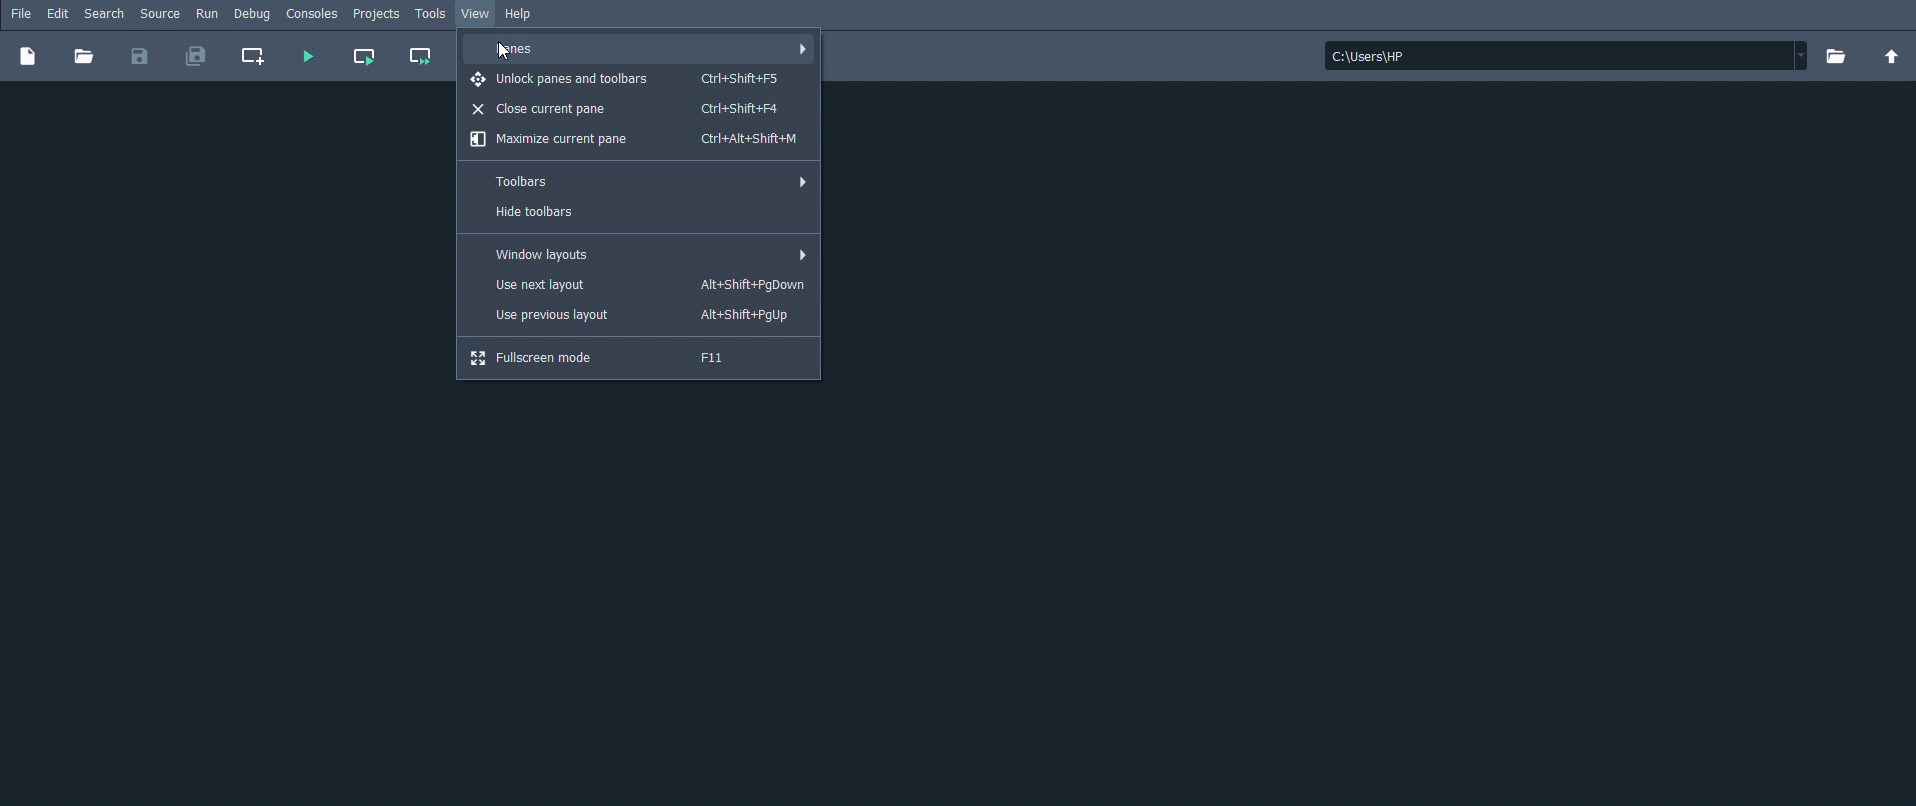 The image size is (1916, 806). What do you see at coordinates (641, 80) in the screenshot?
I see `Unlock panes and toolbars` at bounding box center [641, 80].